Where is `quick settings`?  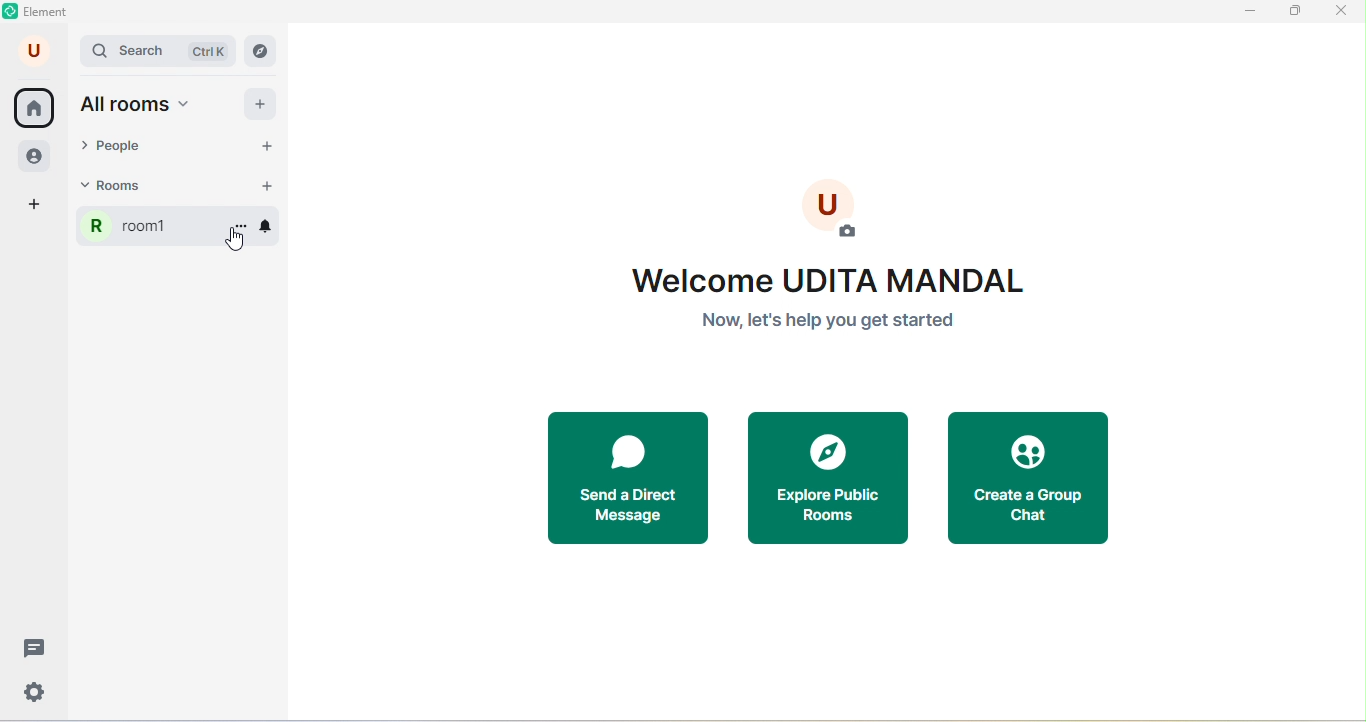
quick settings is located at coordinates (41, 693).